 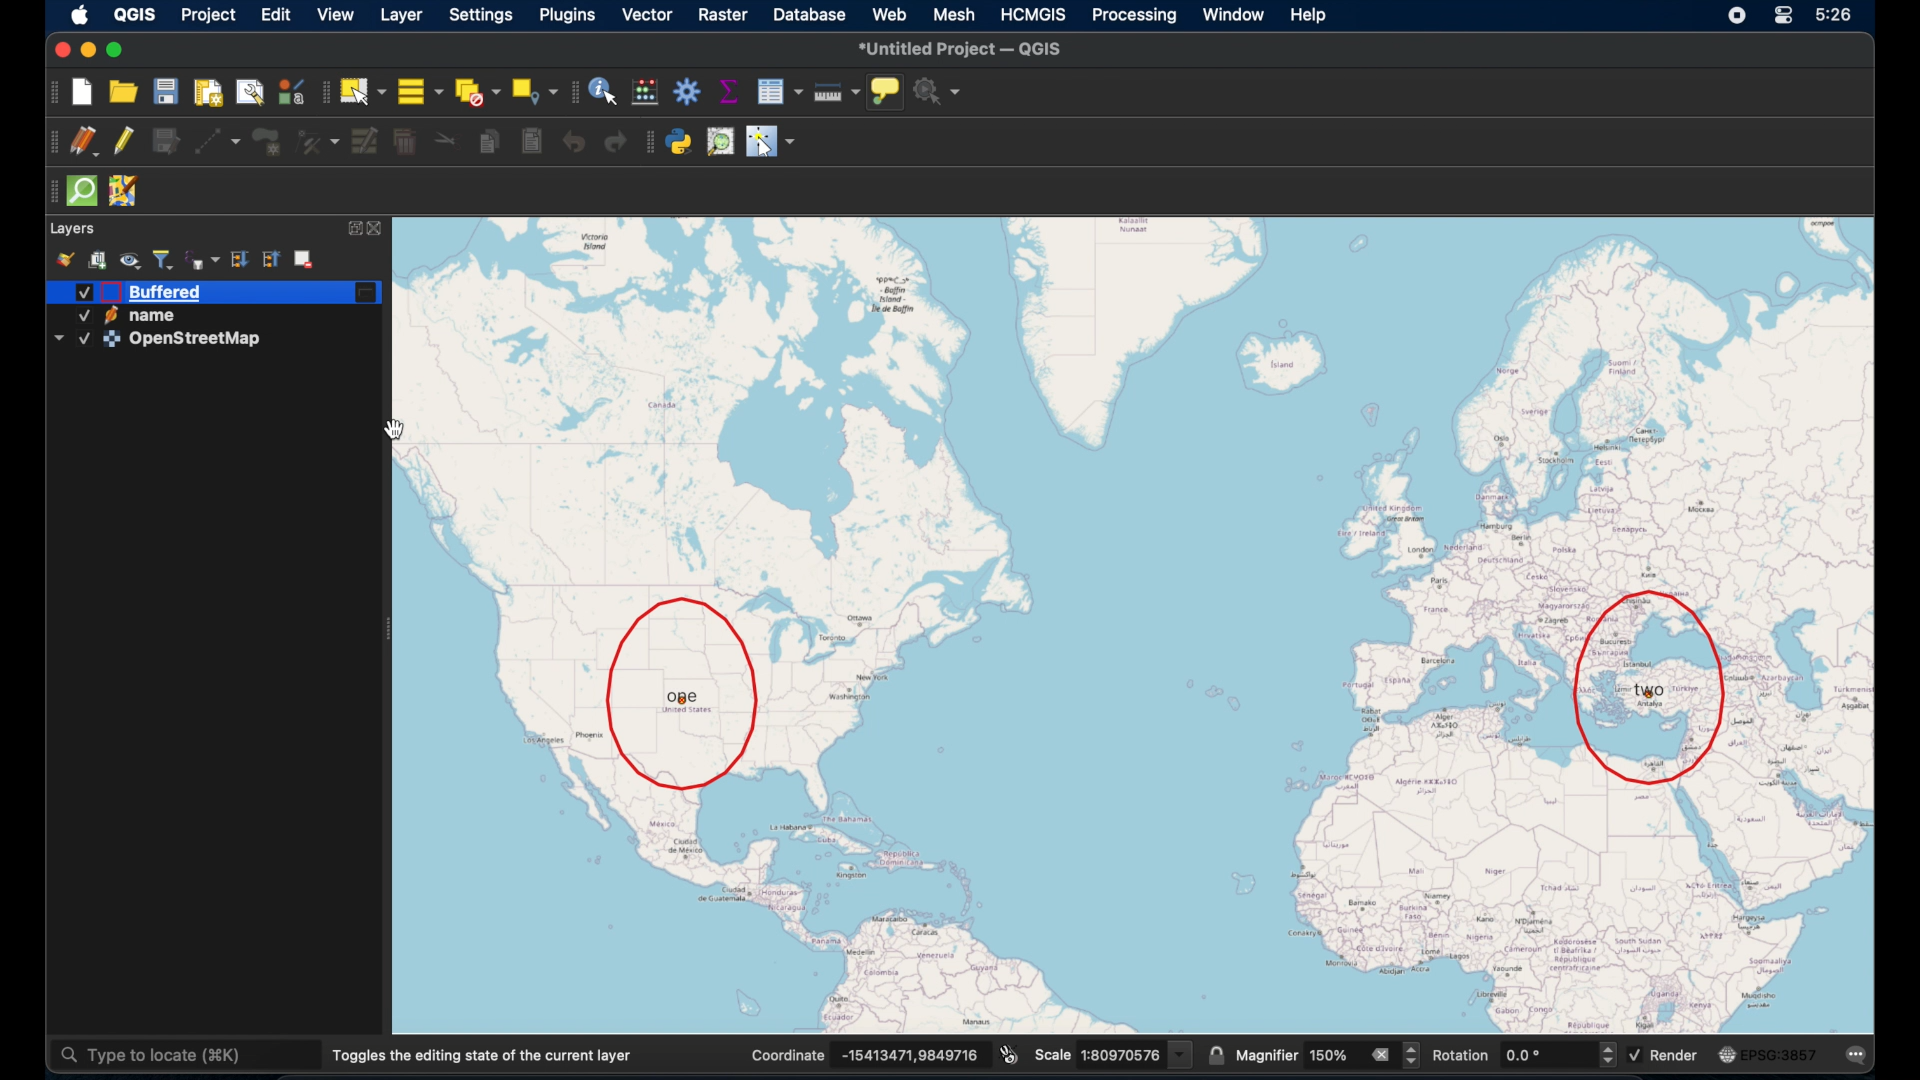 I want to click on EPSG:3875, so click(x=1781, y=1056).